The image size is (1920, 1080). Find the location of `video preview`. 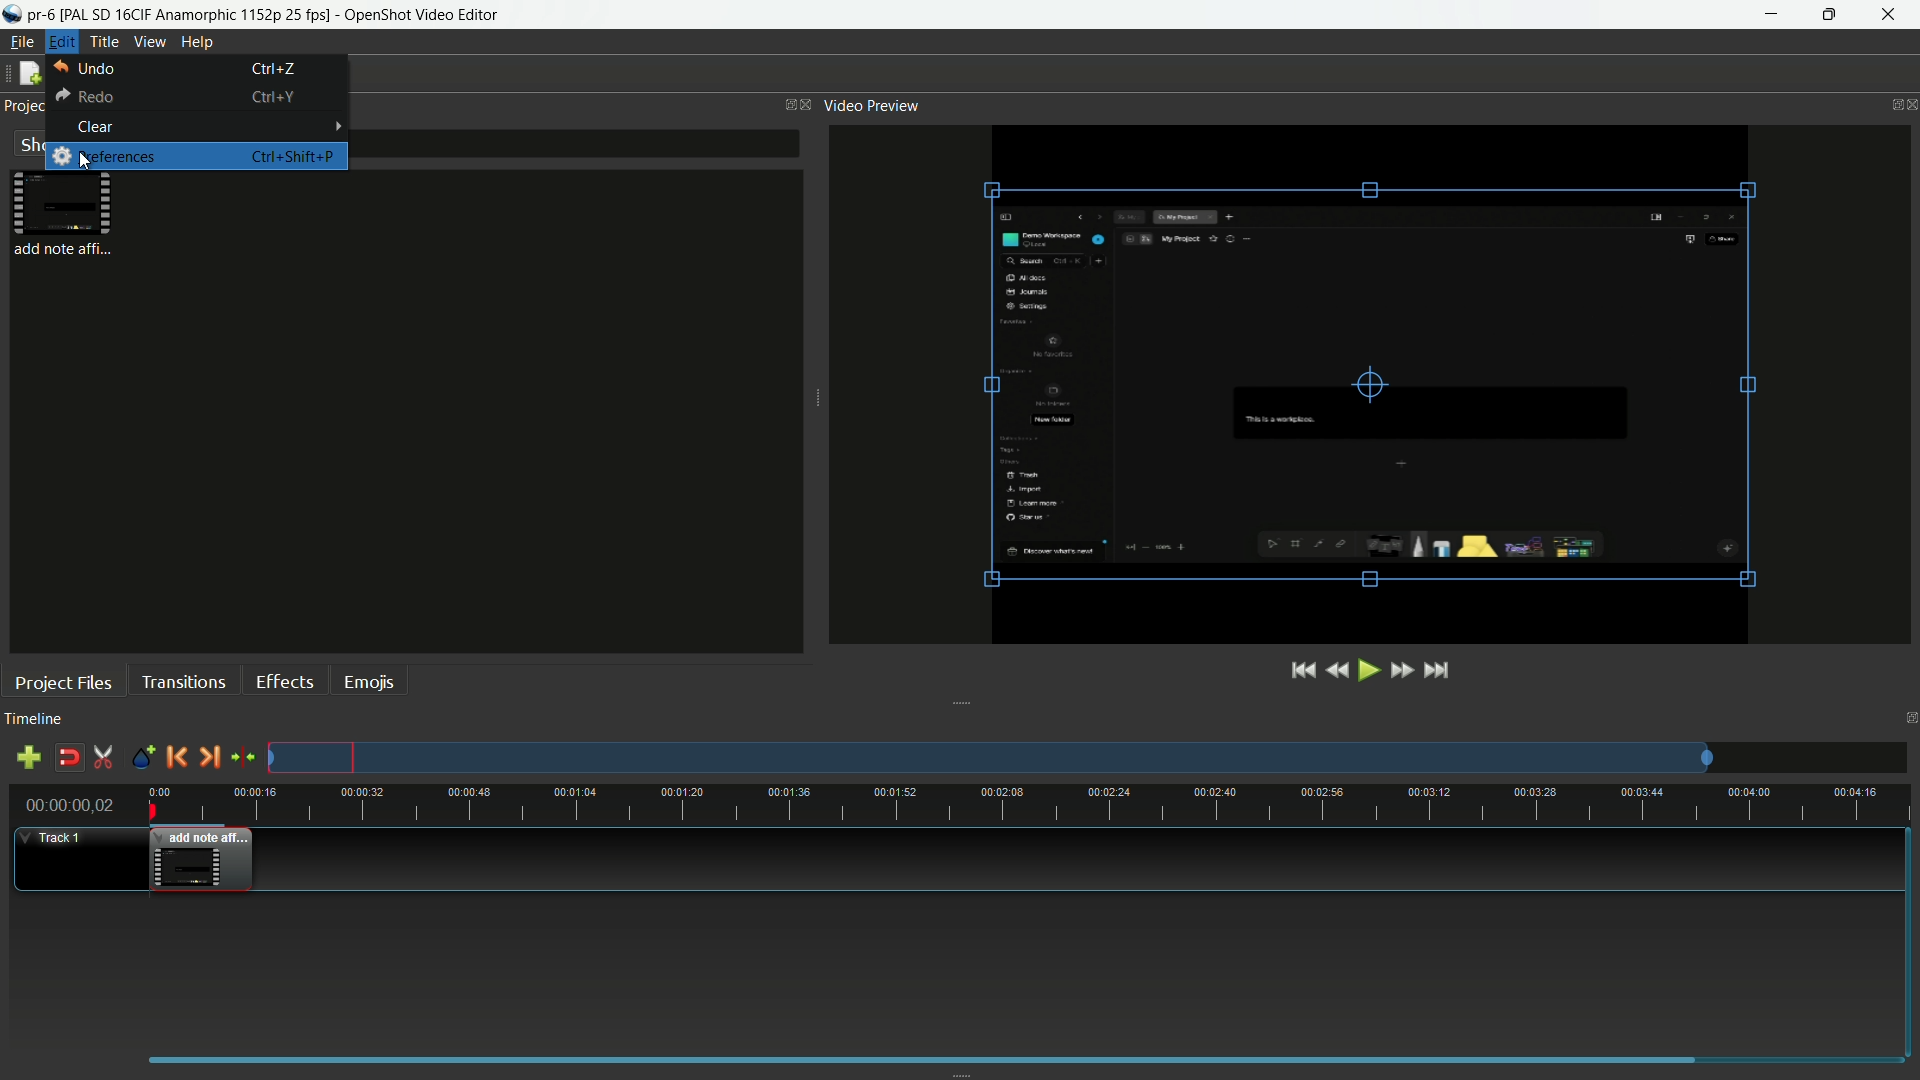

video preview is located at coordinates (1359, 386).